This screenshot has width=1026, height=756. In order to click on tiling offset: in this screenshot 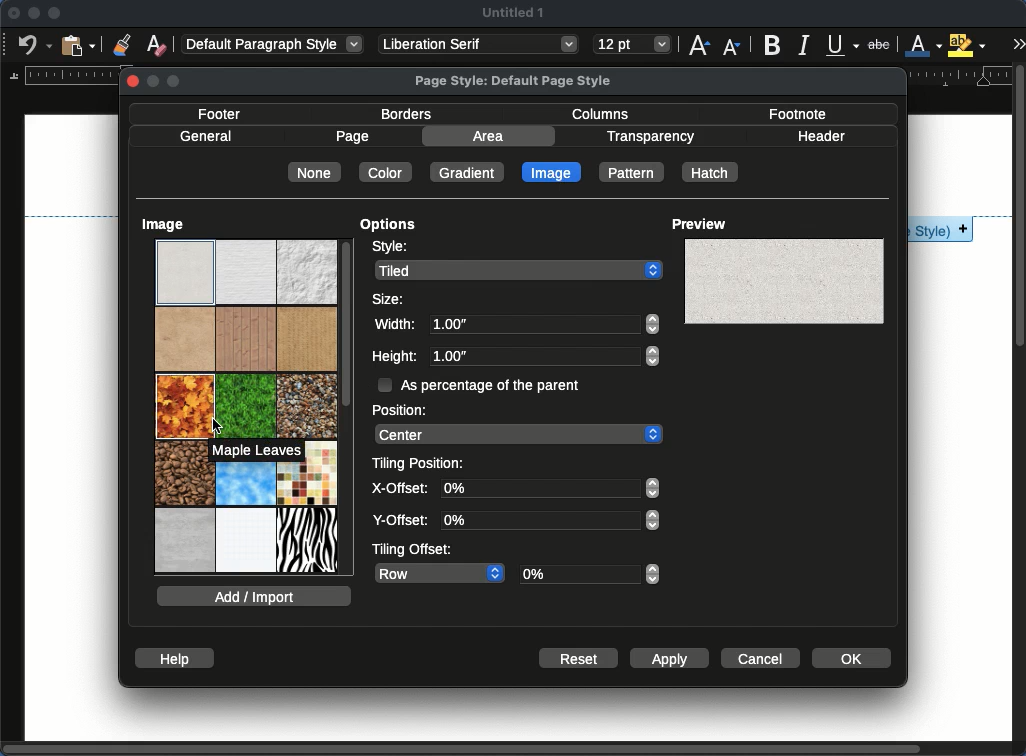, I will do `click(414, 550)`.